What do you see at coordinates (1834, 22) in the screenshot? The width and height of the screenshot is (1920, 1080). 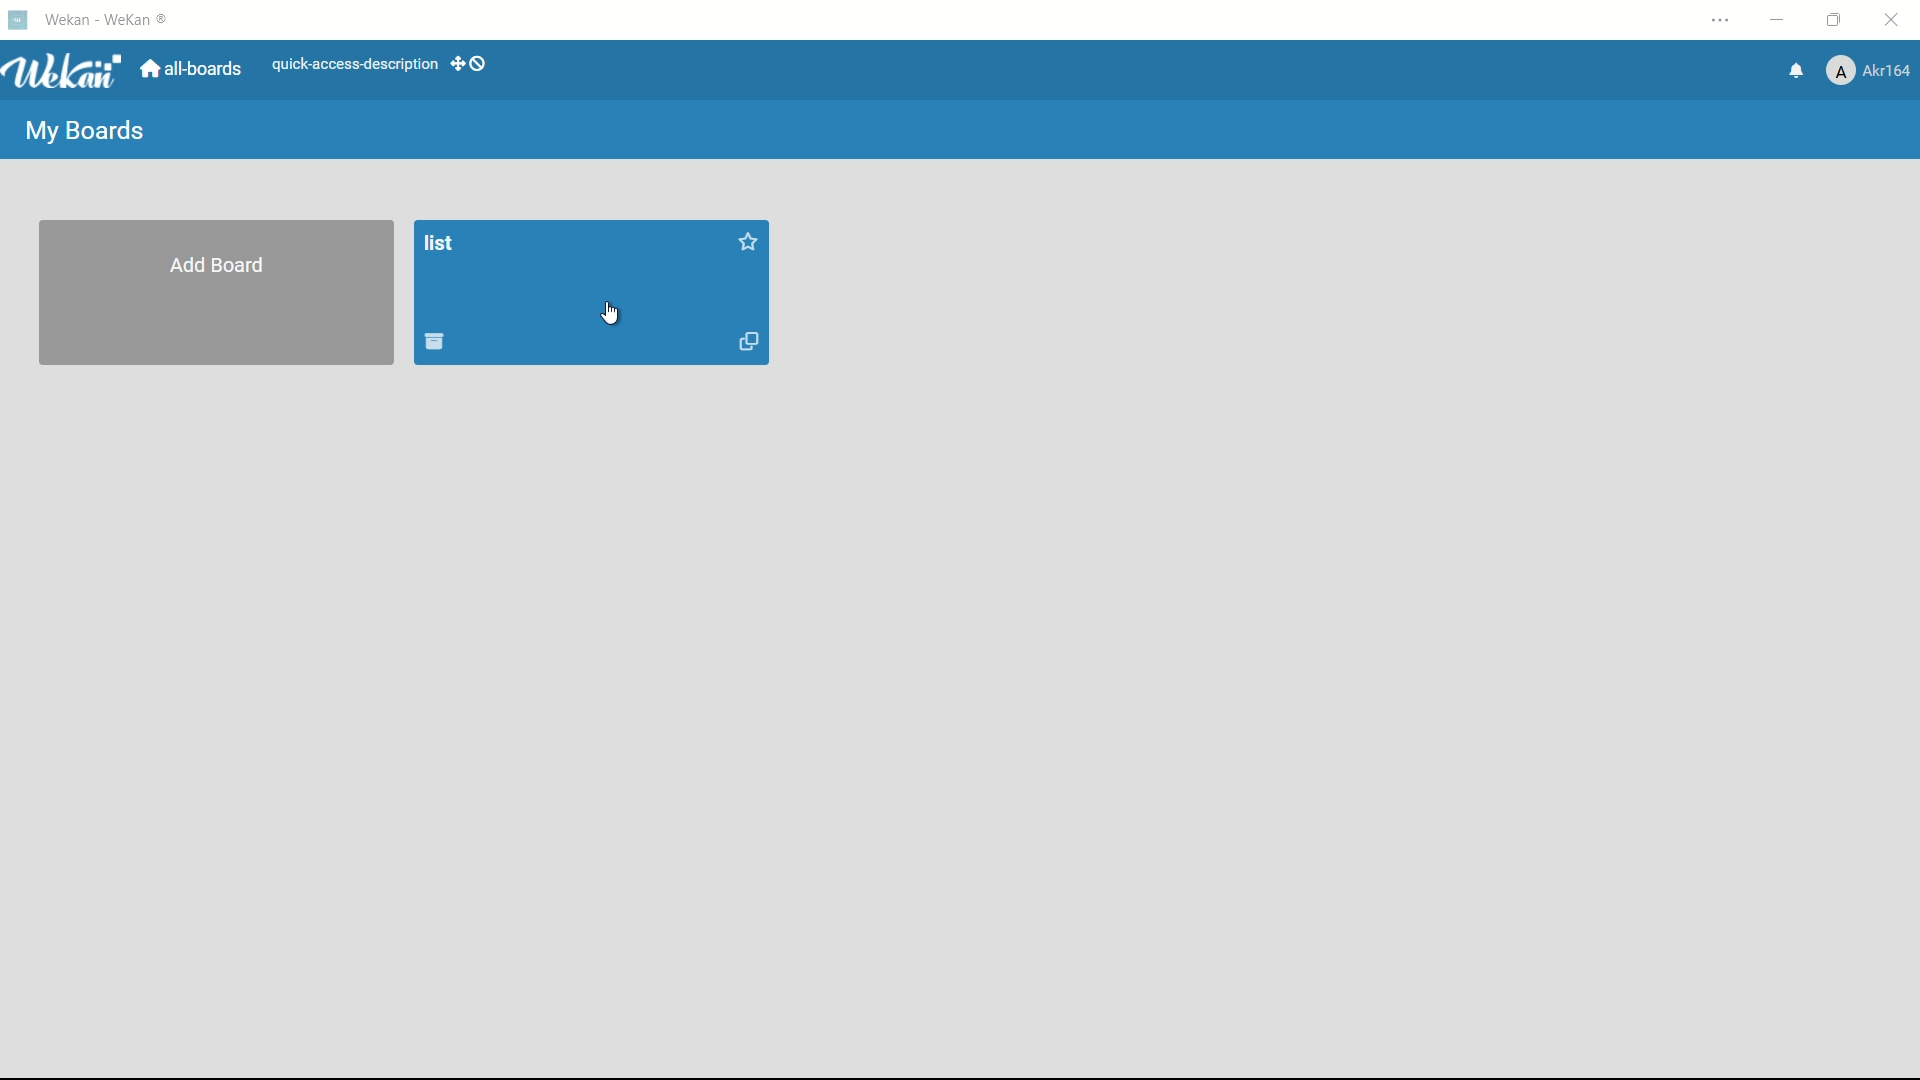 I see `maximize` at bounding box center [1834, 22].